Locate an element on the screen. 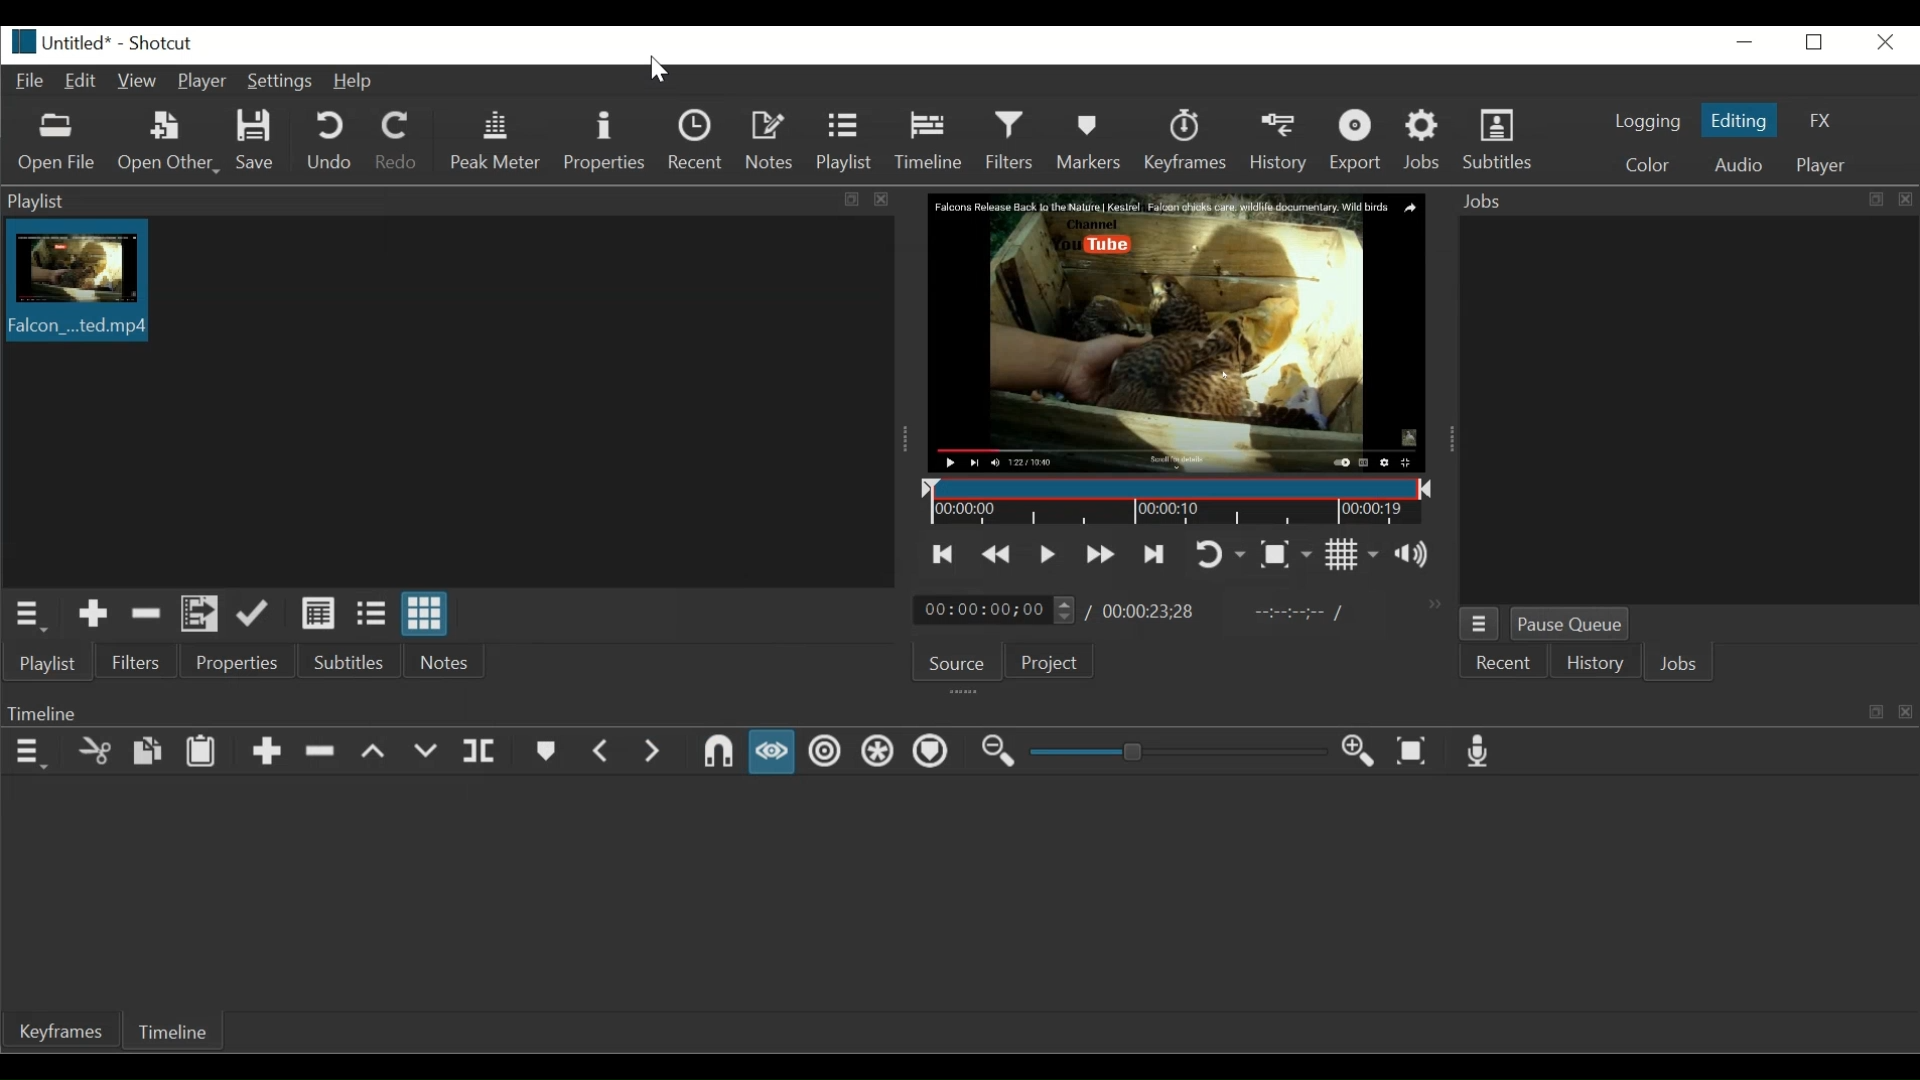 The image size is (1920, 1080). Next marker is located at coordinates (657, 754).